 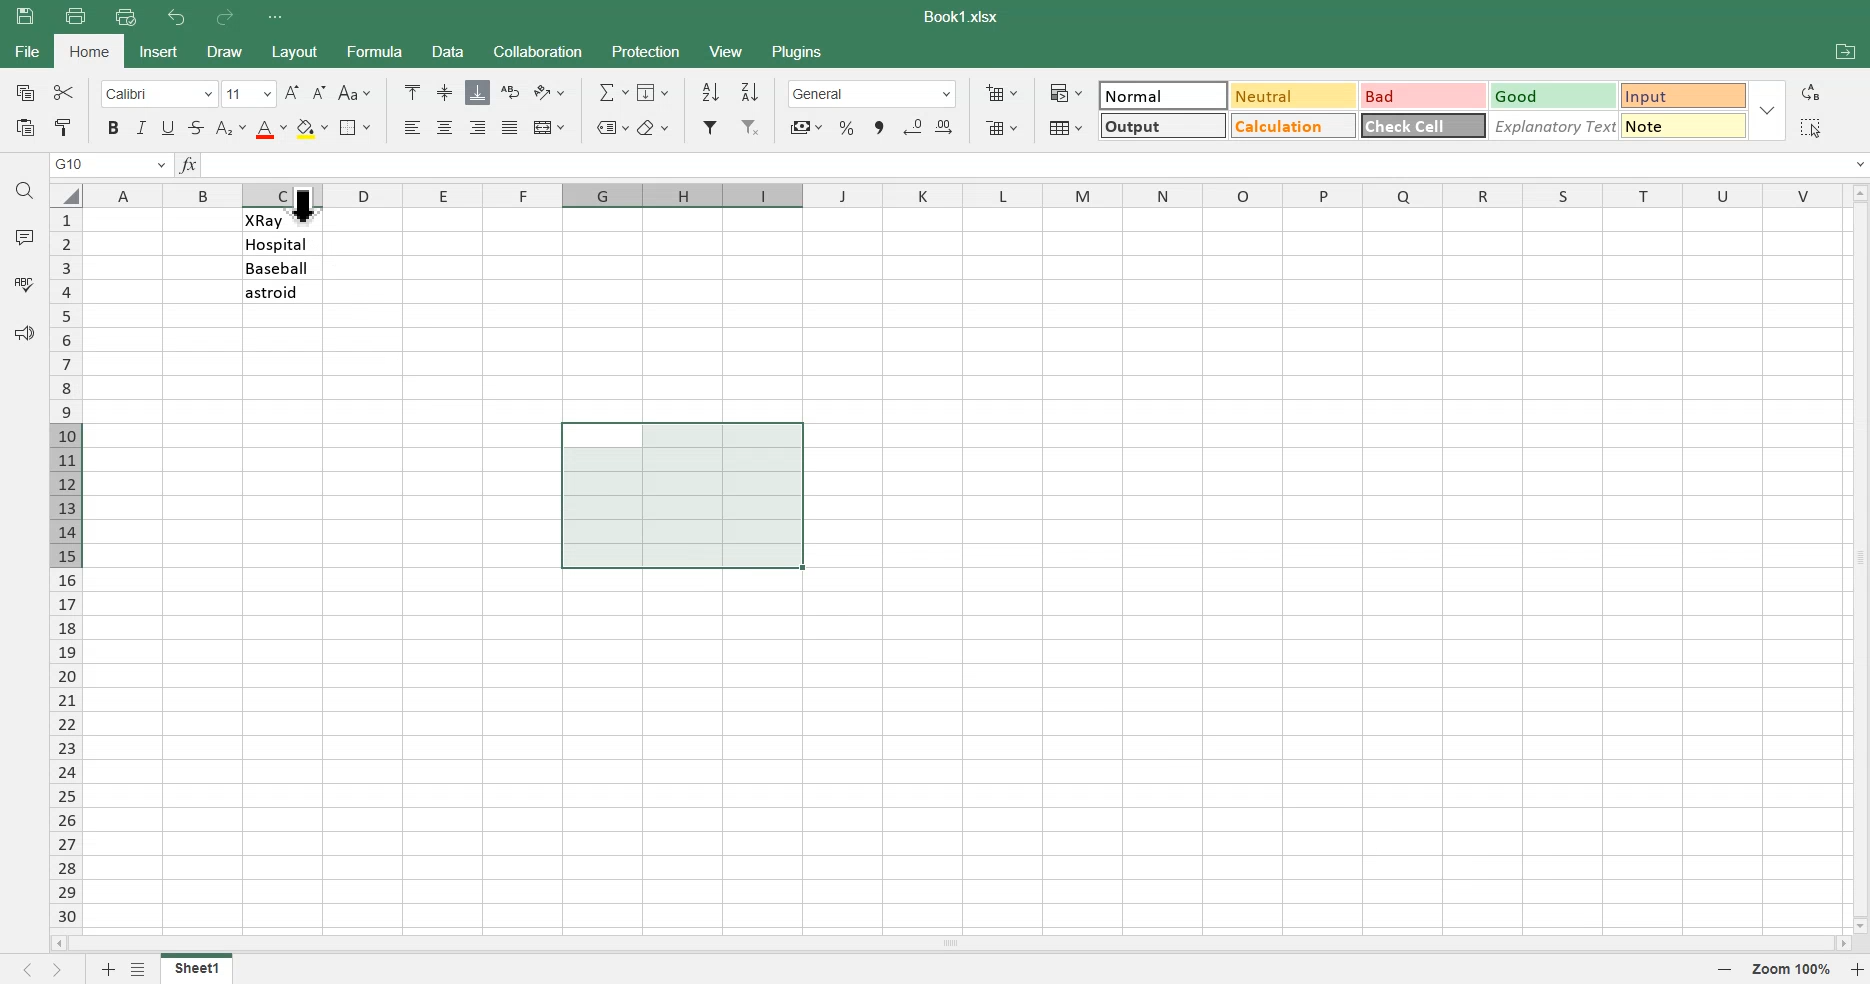 What do you see at coordinates (281, 220) in the screenshot?
I see `Xray` at bounding box center [281, 220].